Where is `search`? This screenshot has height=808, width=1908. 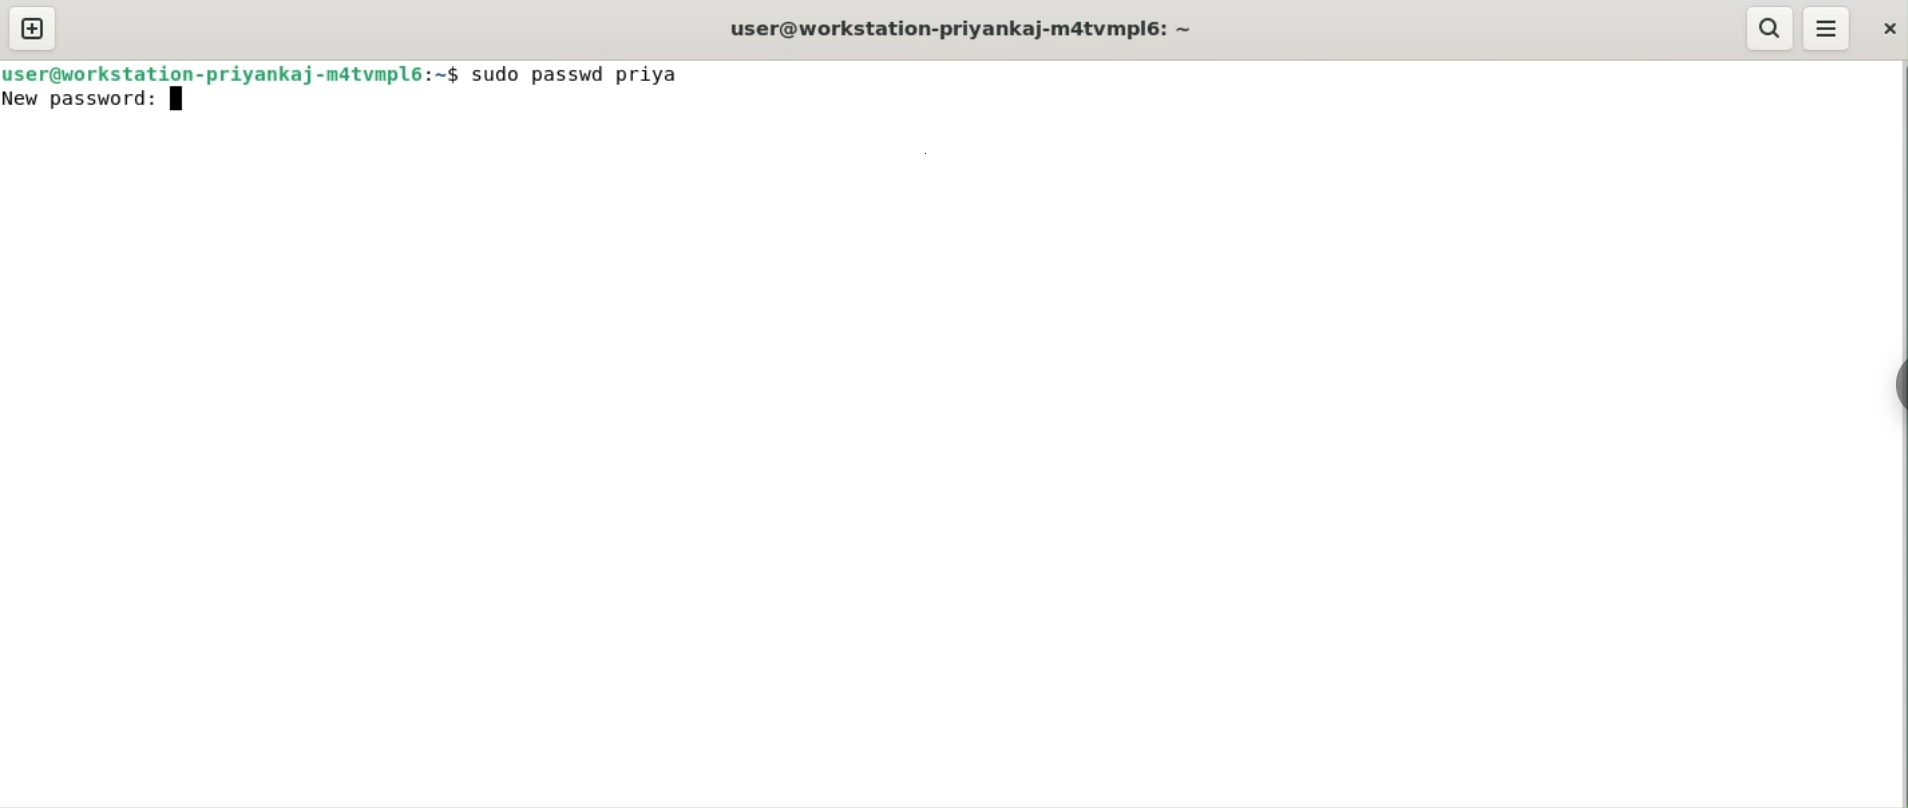
search is located at coordinates (1769, 29).